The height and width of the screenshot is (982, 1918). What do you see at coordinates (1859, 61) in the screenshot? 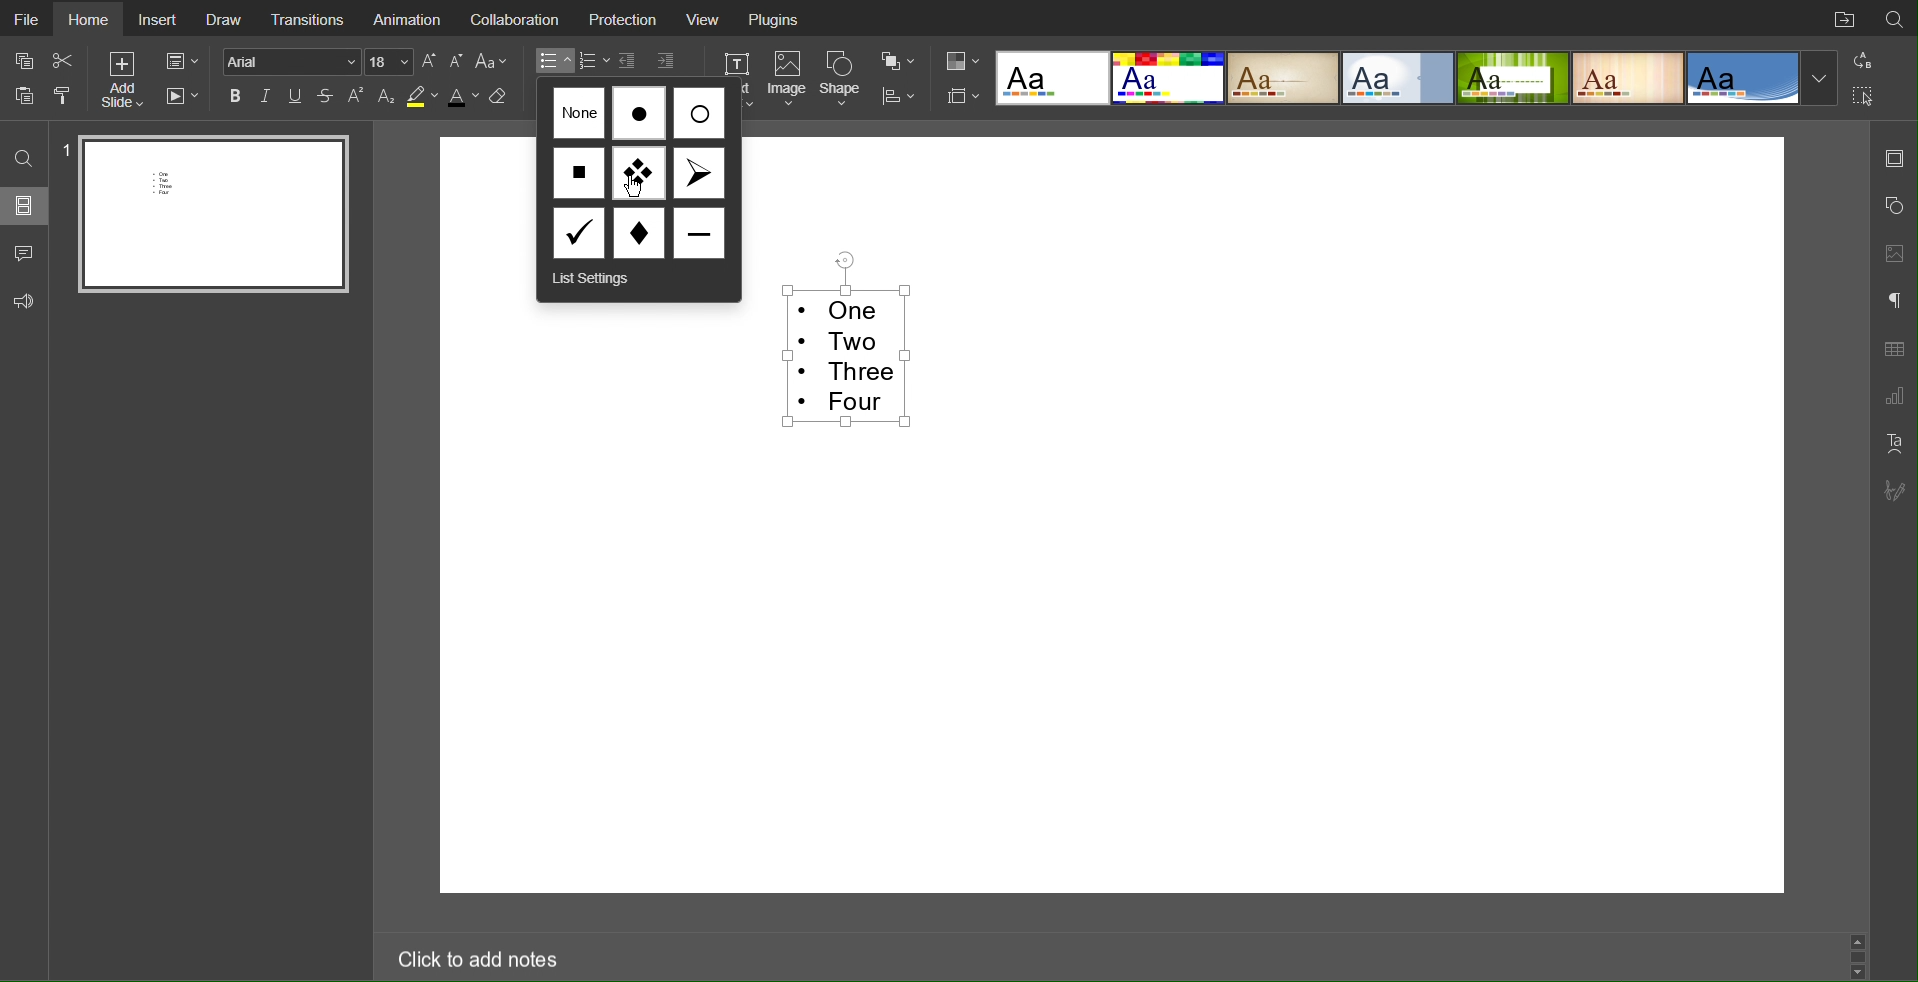
I see `Replace` at bounding box center [1859, 61].